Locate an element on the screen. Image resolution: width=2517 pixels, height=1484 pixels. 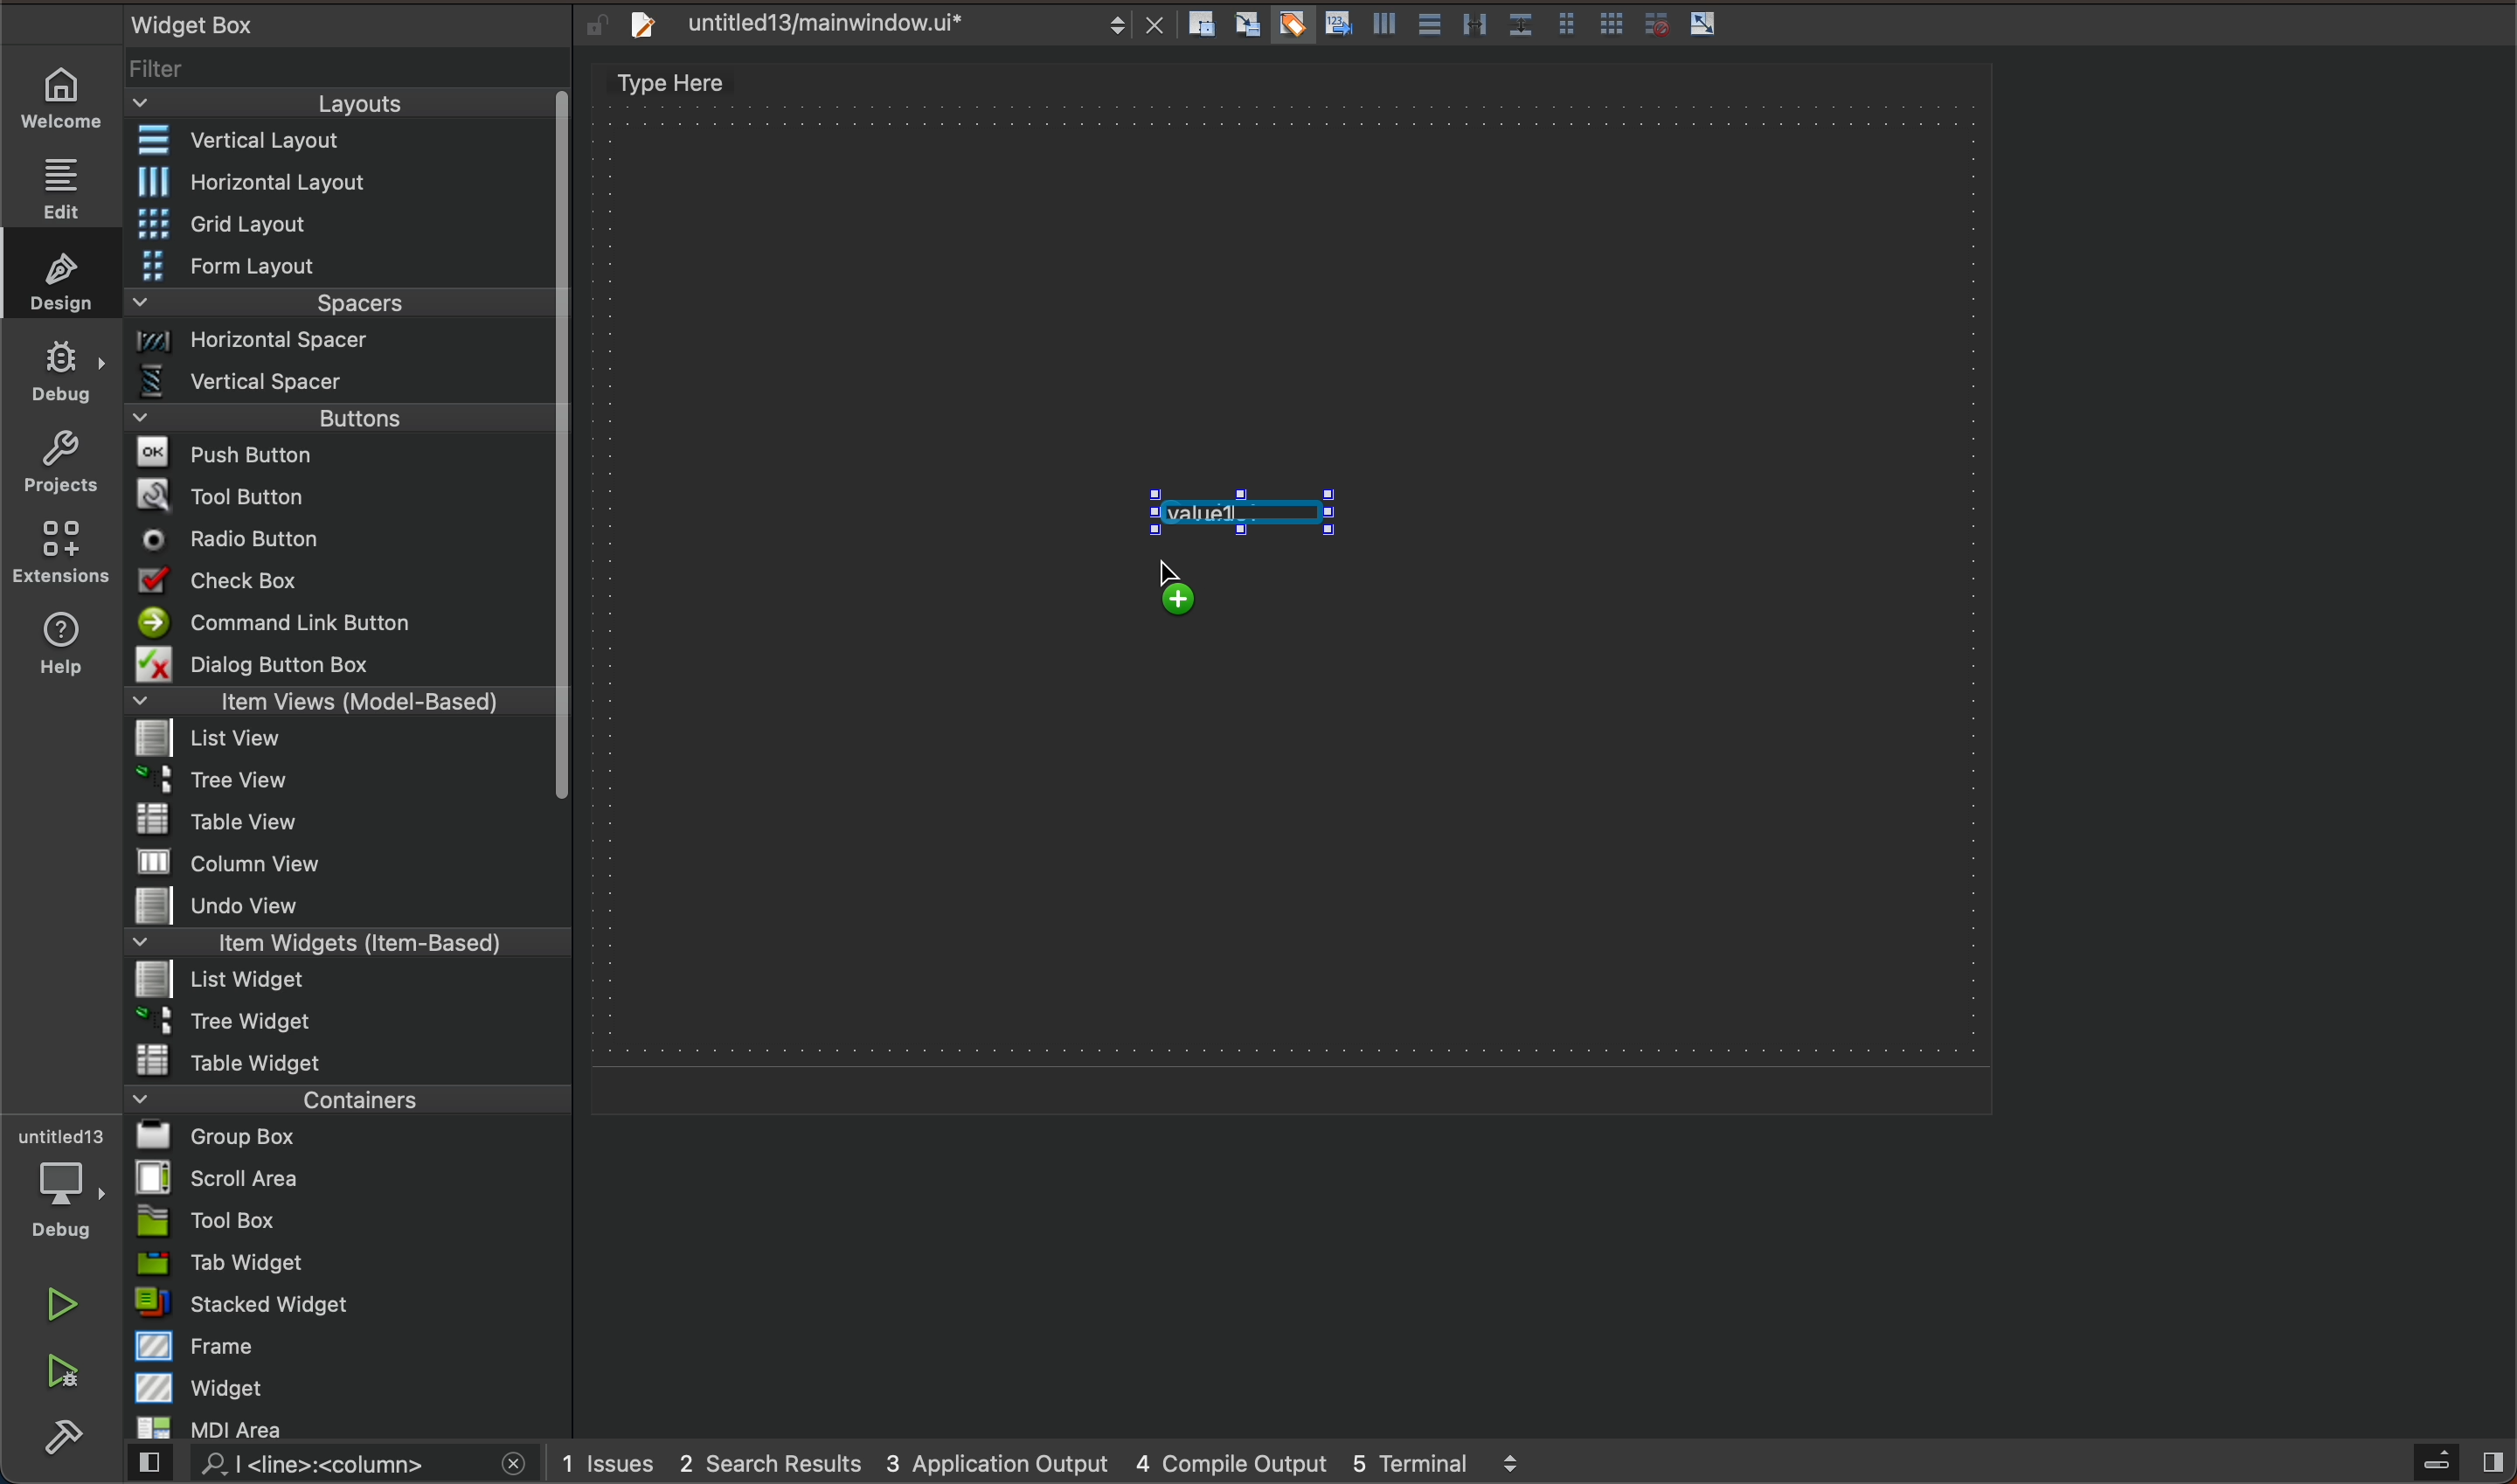
check box is located at coordinates (340, 584).